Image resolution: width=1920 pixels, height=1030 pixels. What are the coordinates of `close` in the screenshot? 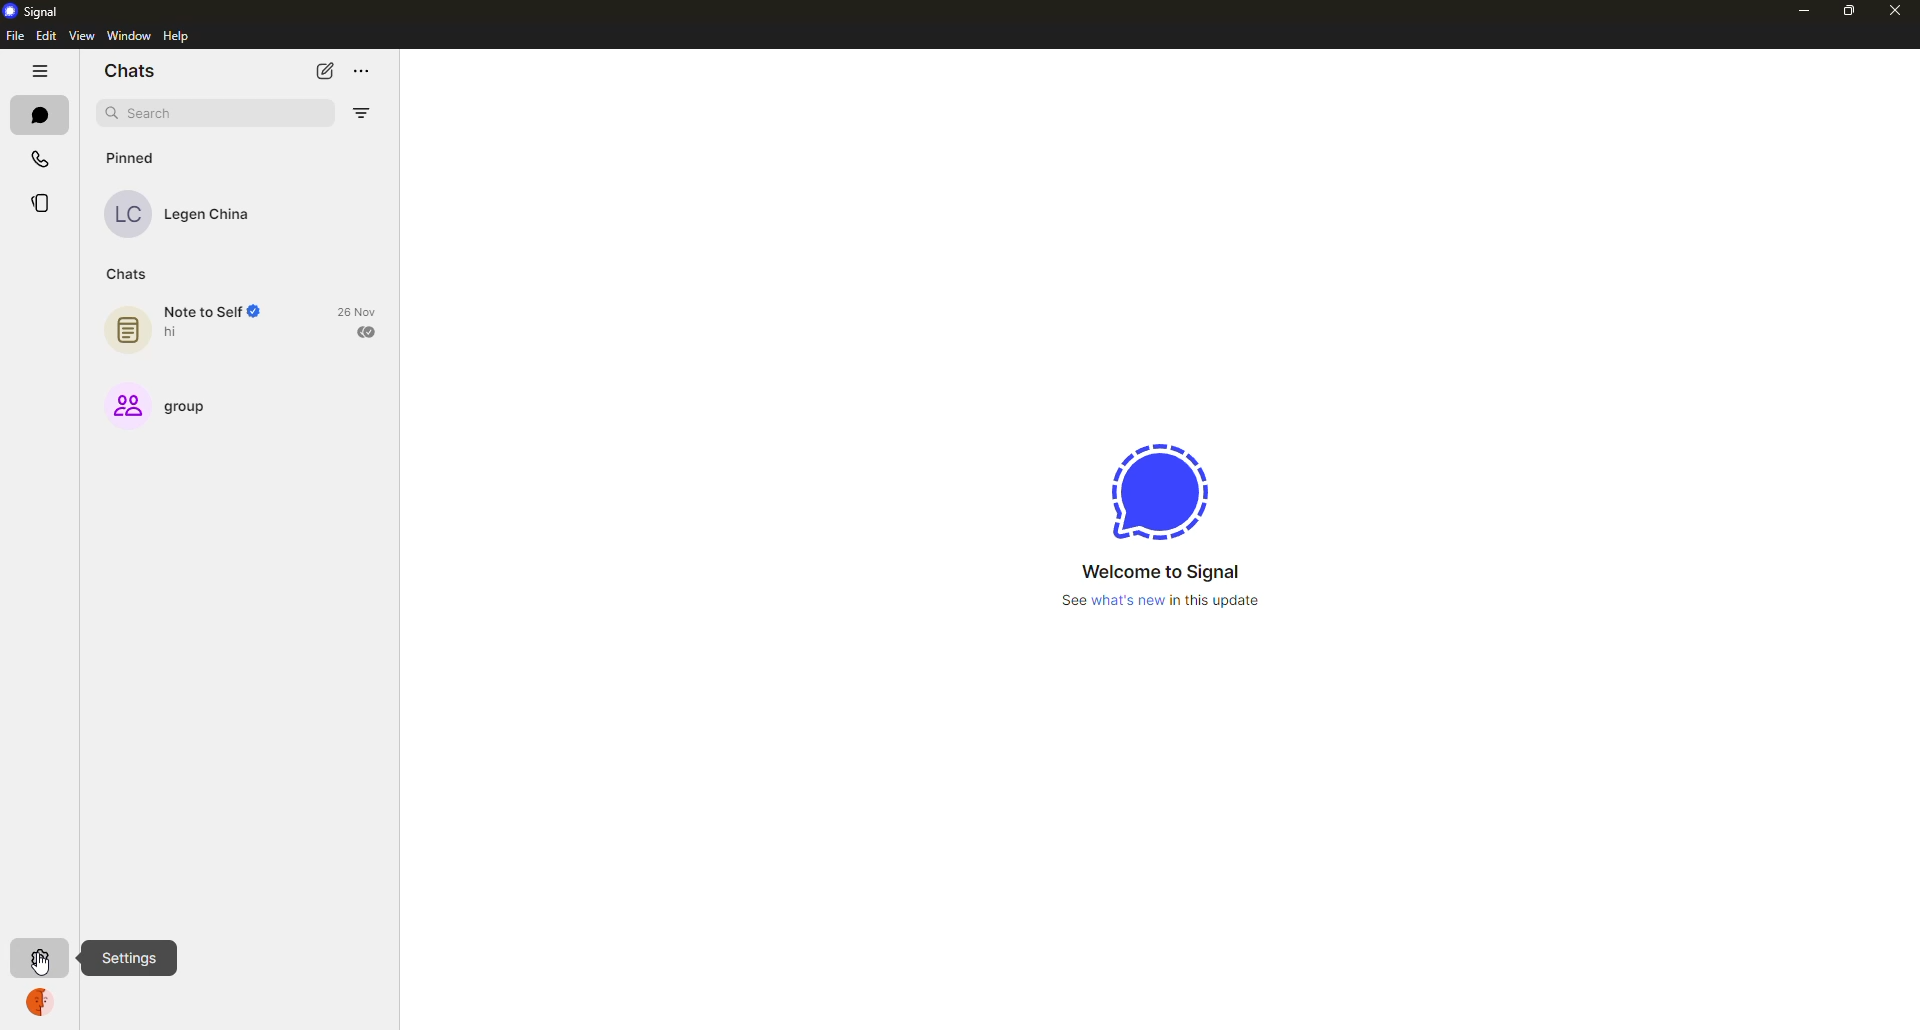 It's located at (1893, 10).